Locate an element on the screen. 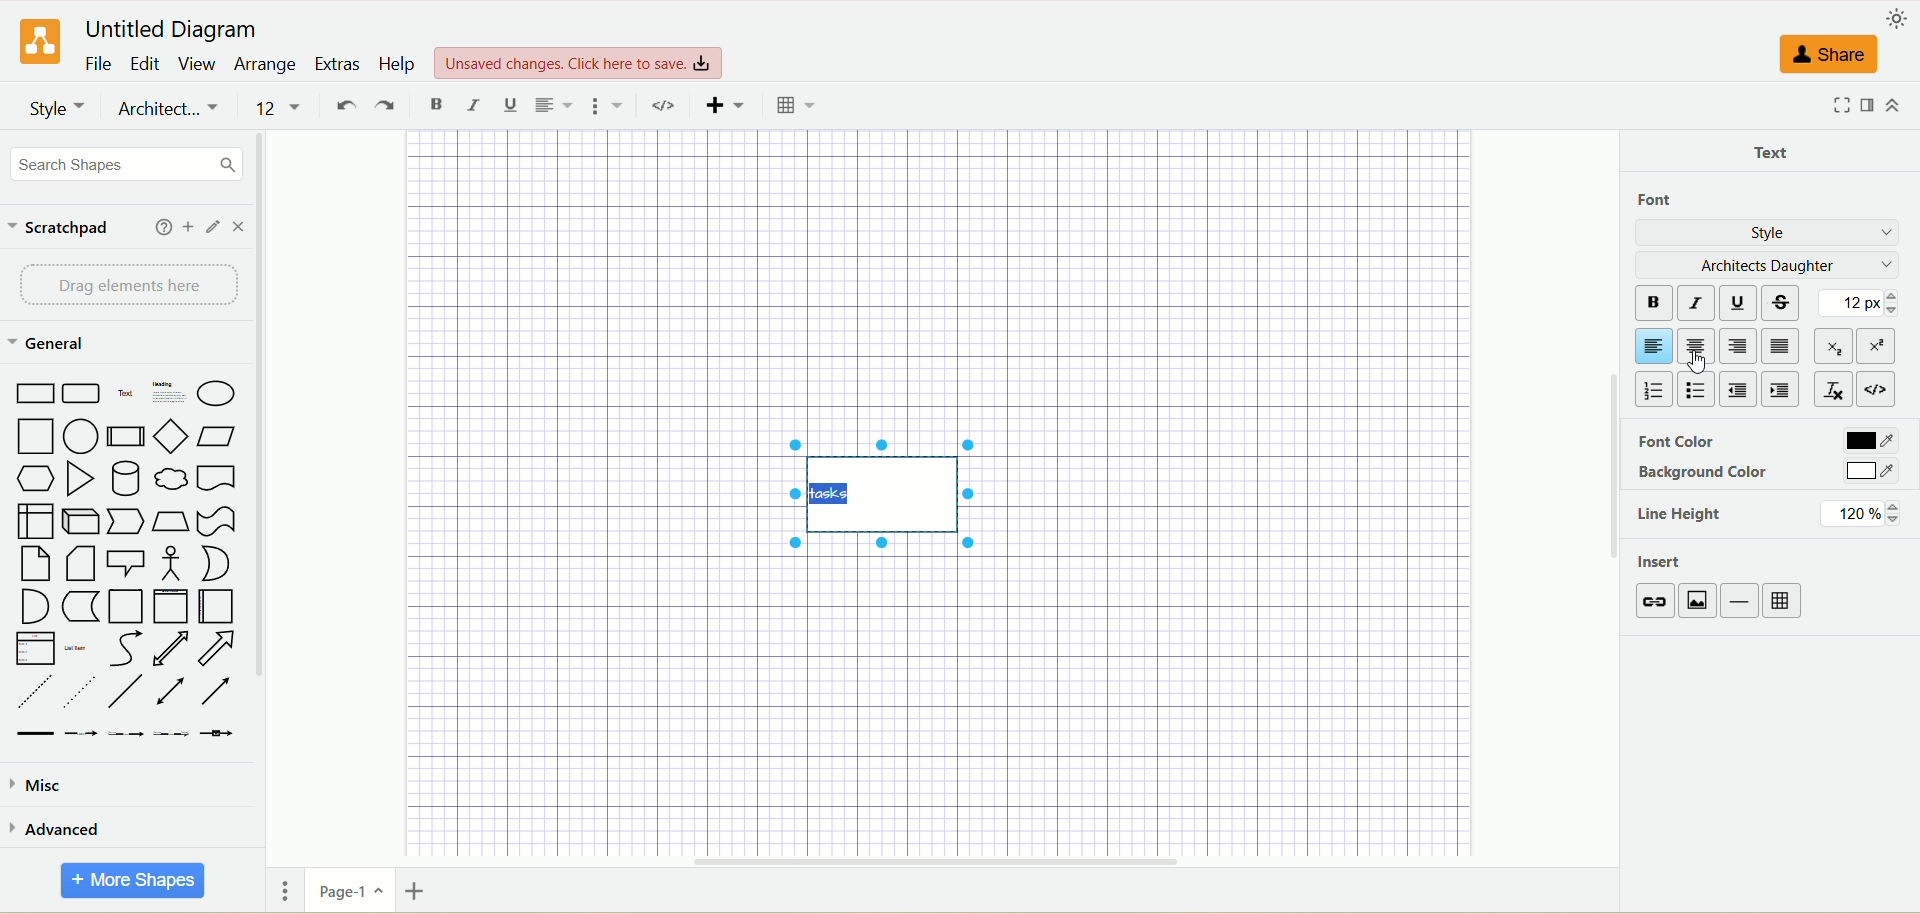 This screenshot has height=914, width=1920. Cursor Position is located at coordinates (1699, 355).